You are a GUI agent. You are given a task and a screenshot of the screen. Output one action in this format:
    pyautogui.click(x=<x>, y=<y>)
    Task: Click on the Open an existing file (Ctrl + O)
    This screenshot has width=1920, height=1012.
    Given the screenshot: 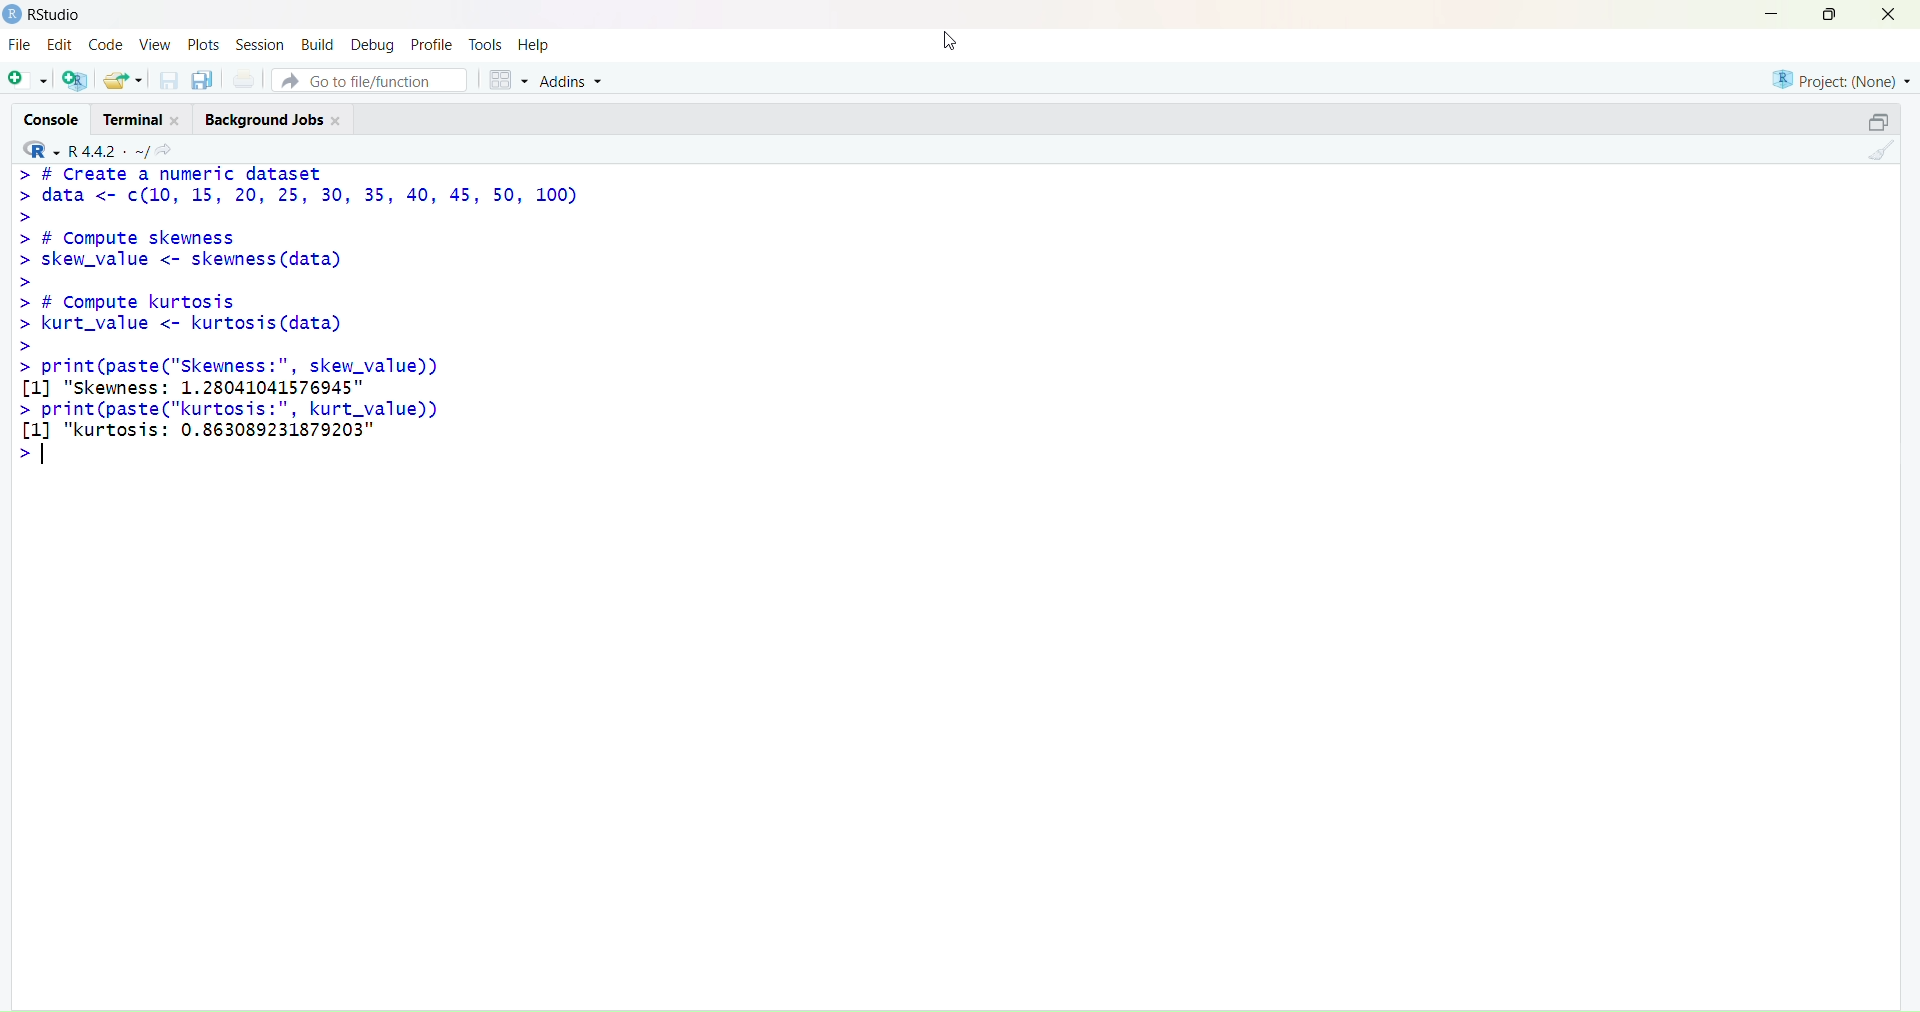 What is the action you would take?
    pyautogui.click(x=124, y=79)
    